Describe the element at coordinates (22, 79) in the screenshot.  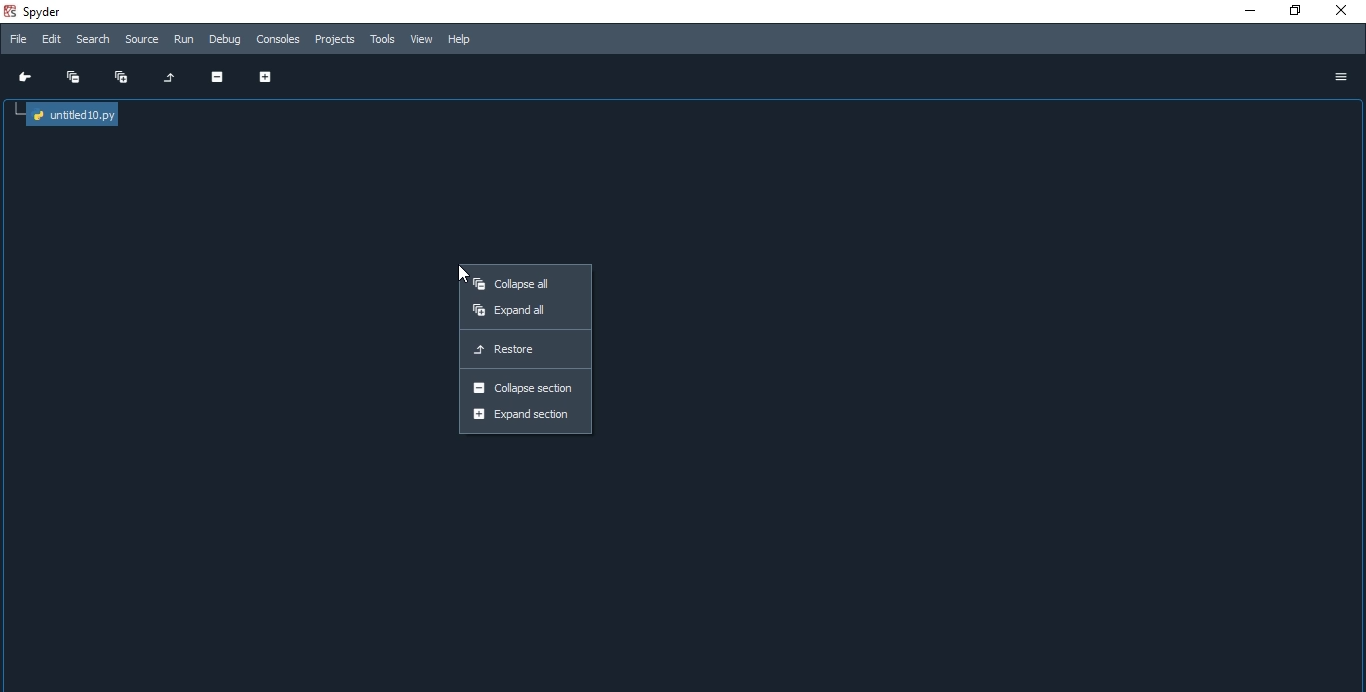
I see `Go to cursor position` at that location.